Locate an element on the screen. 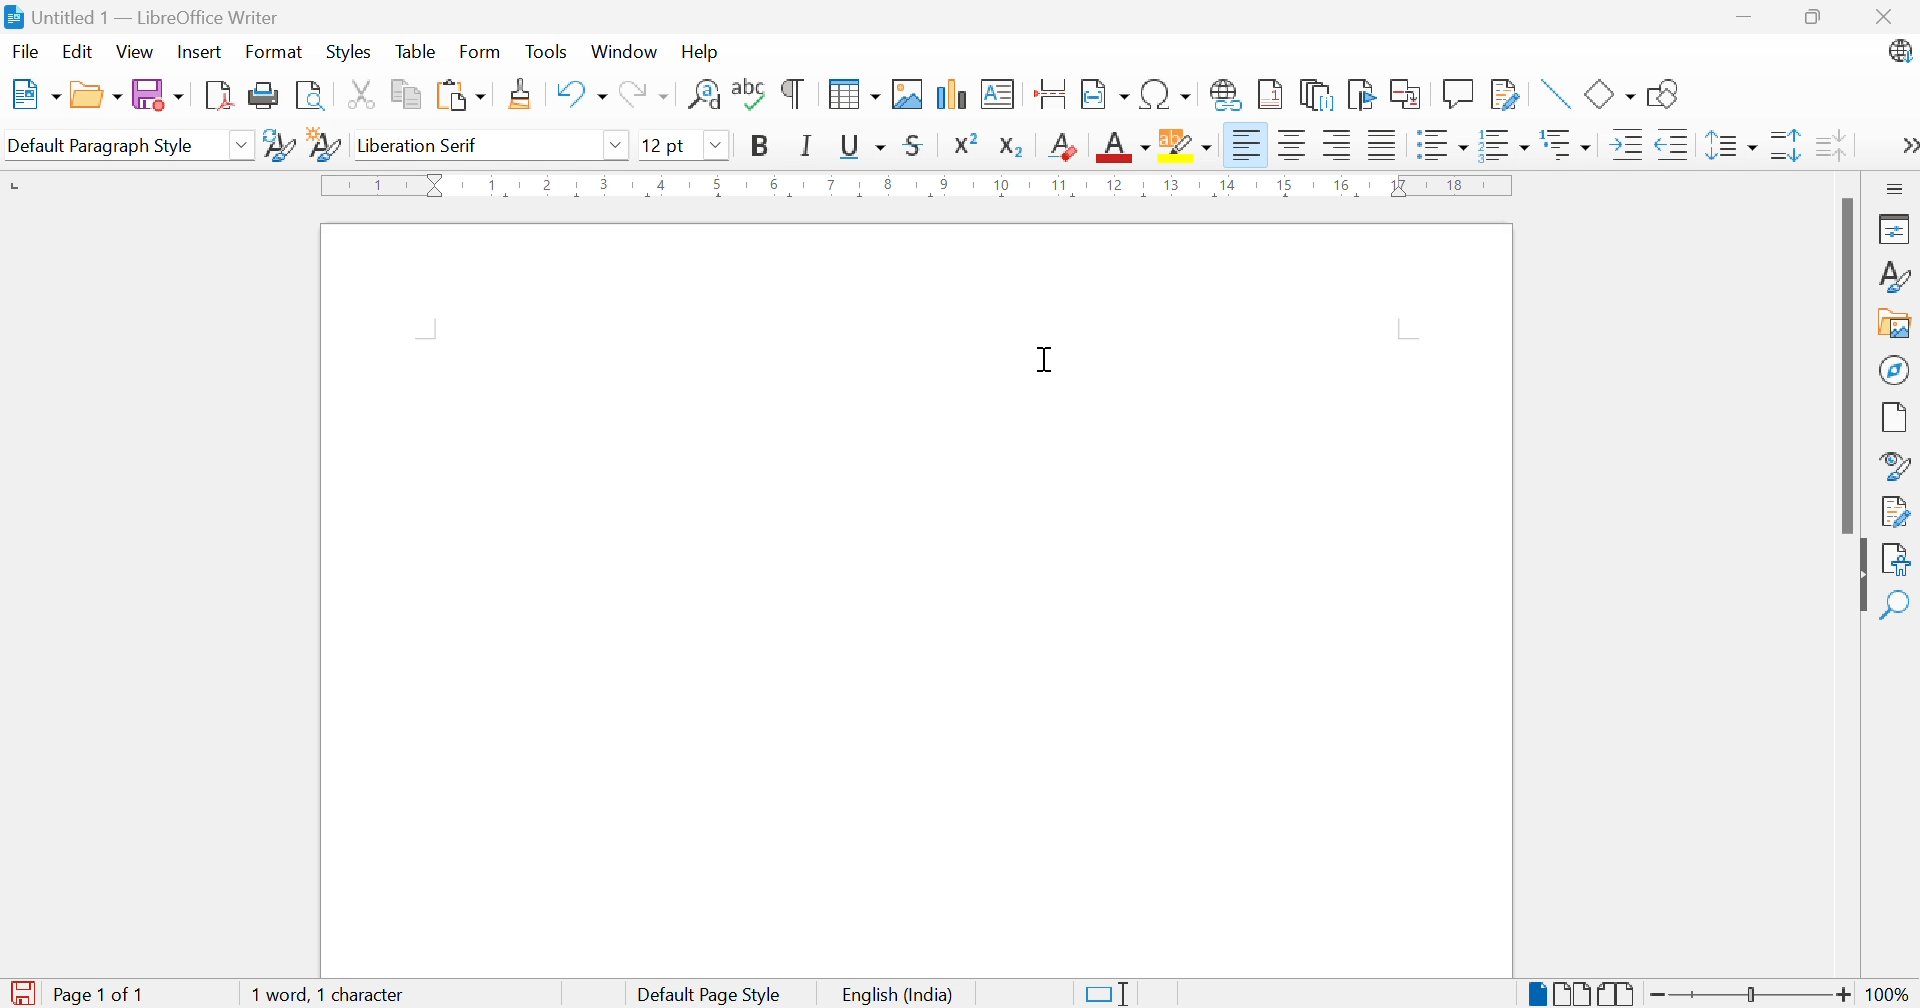  Table is located at coordinates (416, 52).